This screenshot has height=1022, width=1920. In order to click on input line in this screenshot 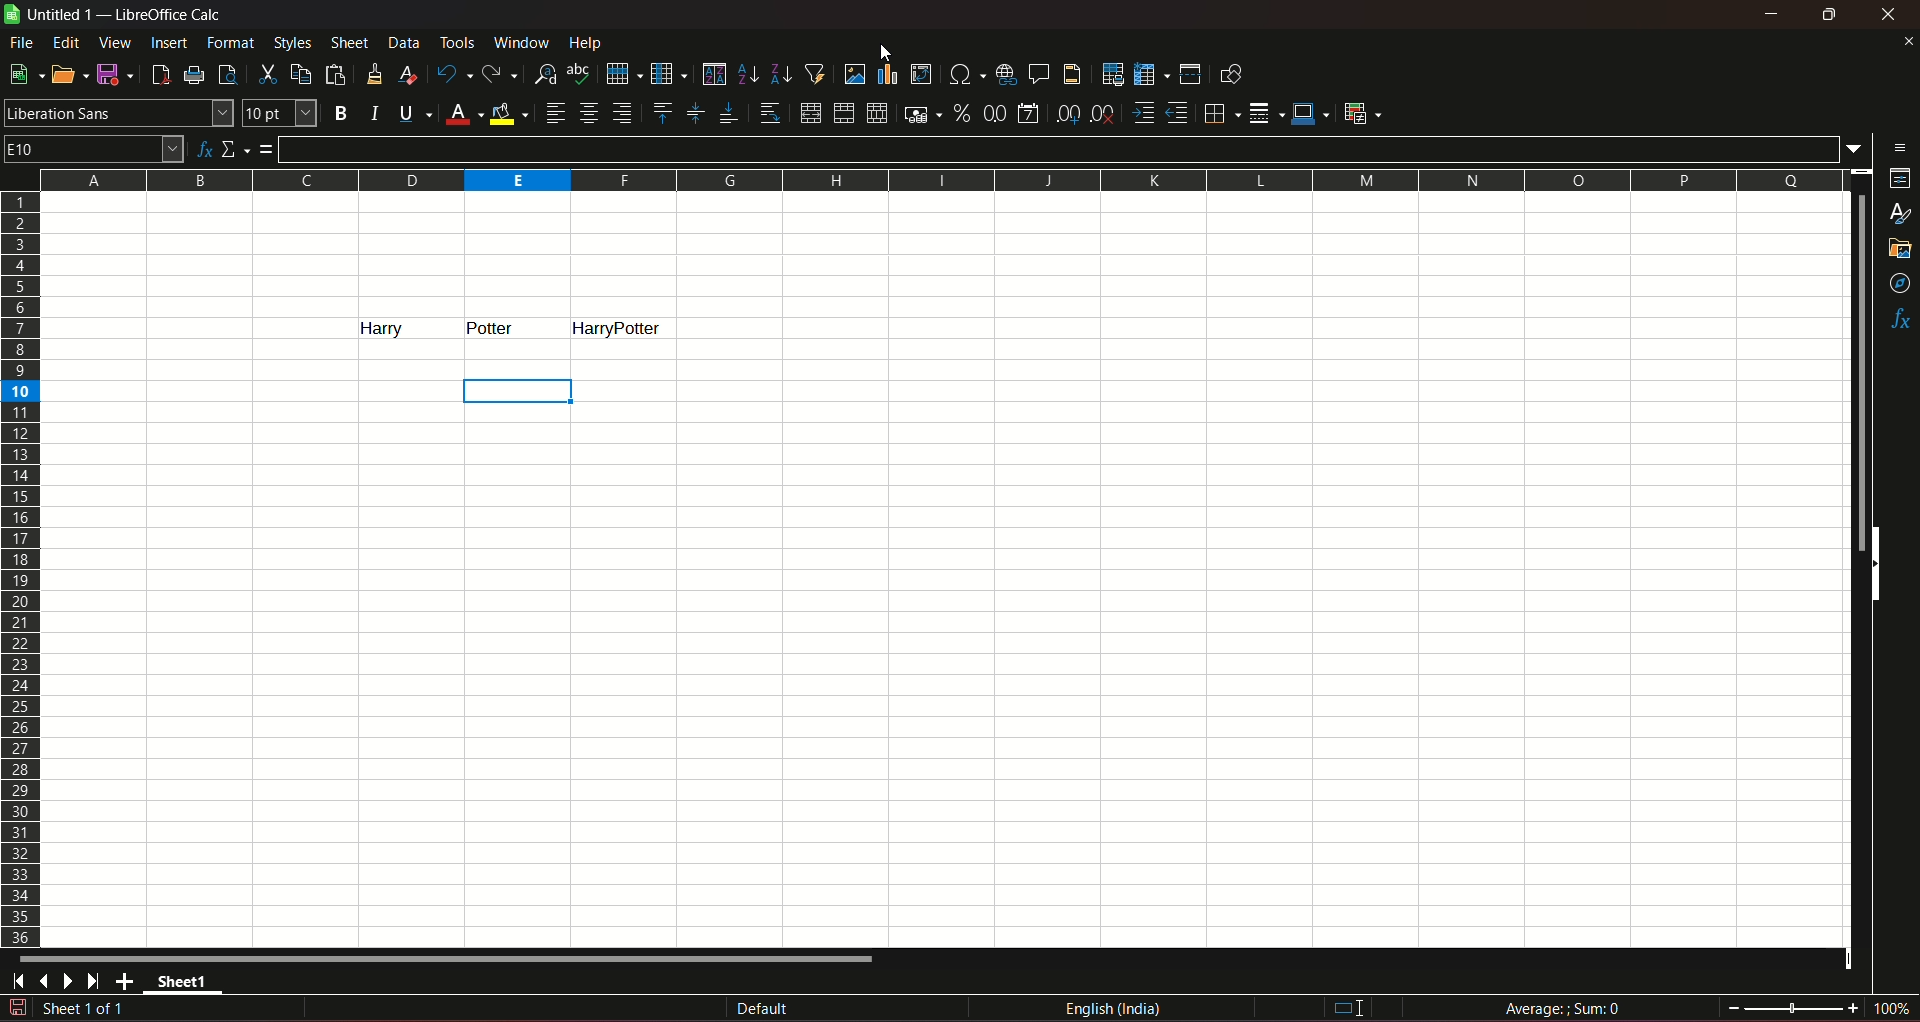, I will do `click(1061, 148)`.